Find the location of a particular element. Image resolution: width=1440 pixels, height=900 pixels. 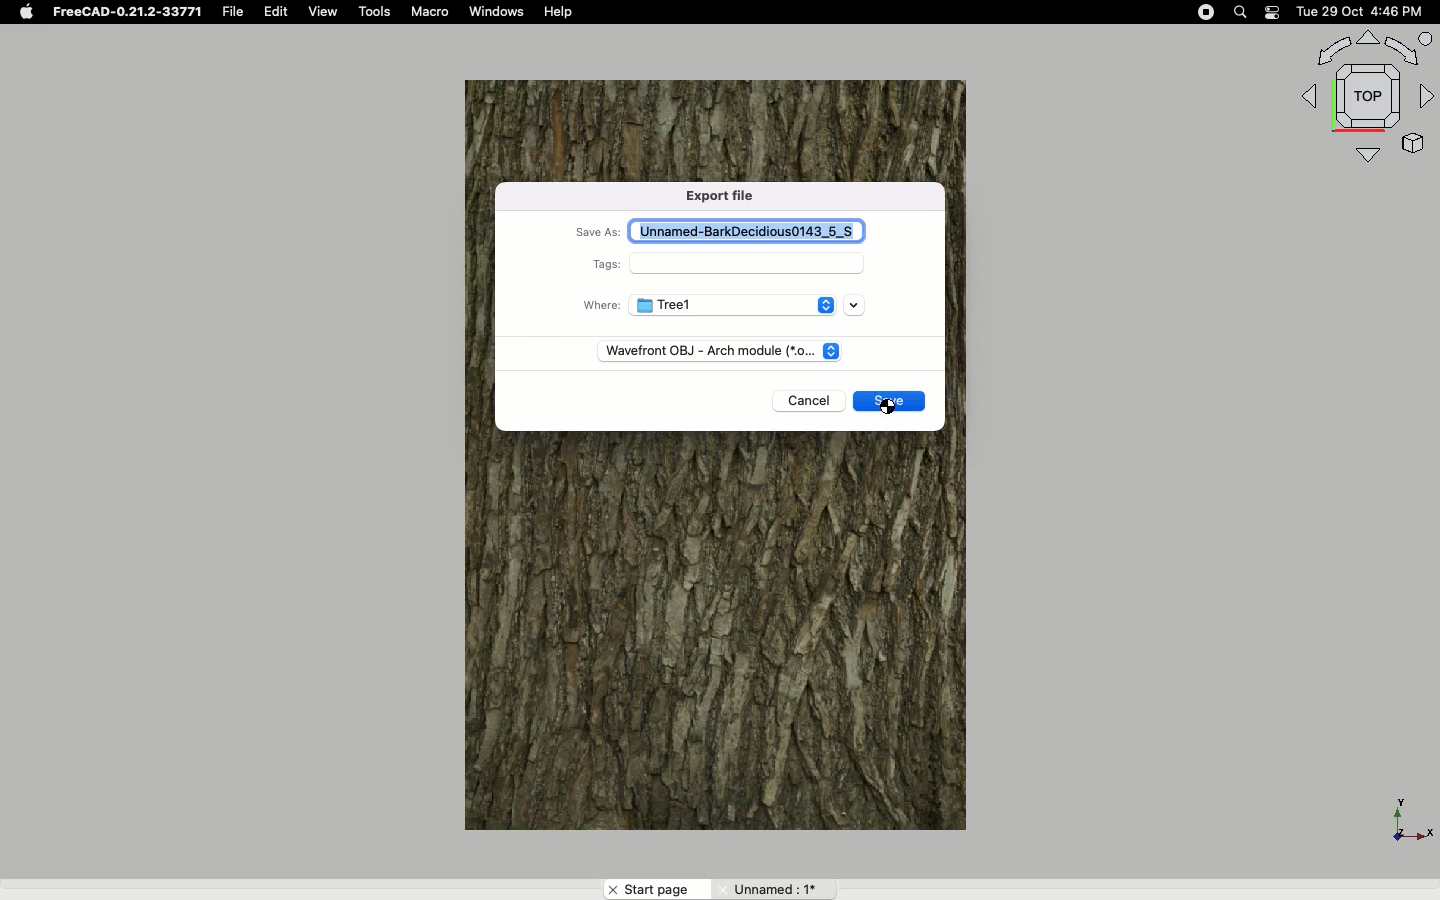

Apple logo is located at coordinates (25, 12).